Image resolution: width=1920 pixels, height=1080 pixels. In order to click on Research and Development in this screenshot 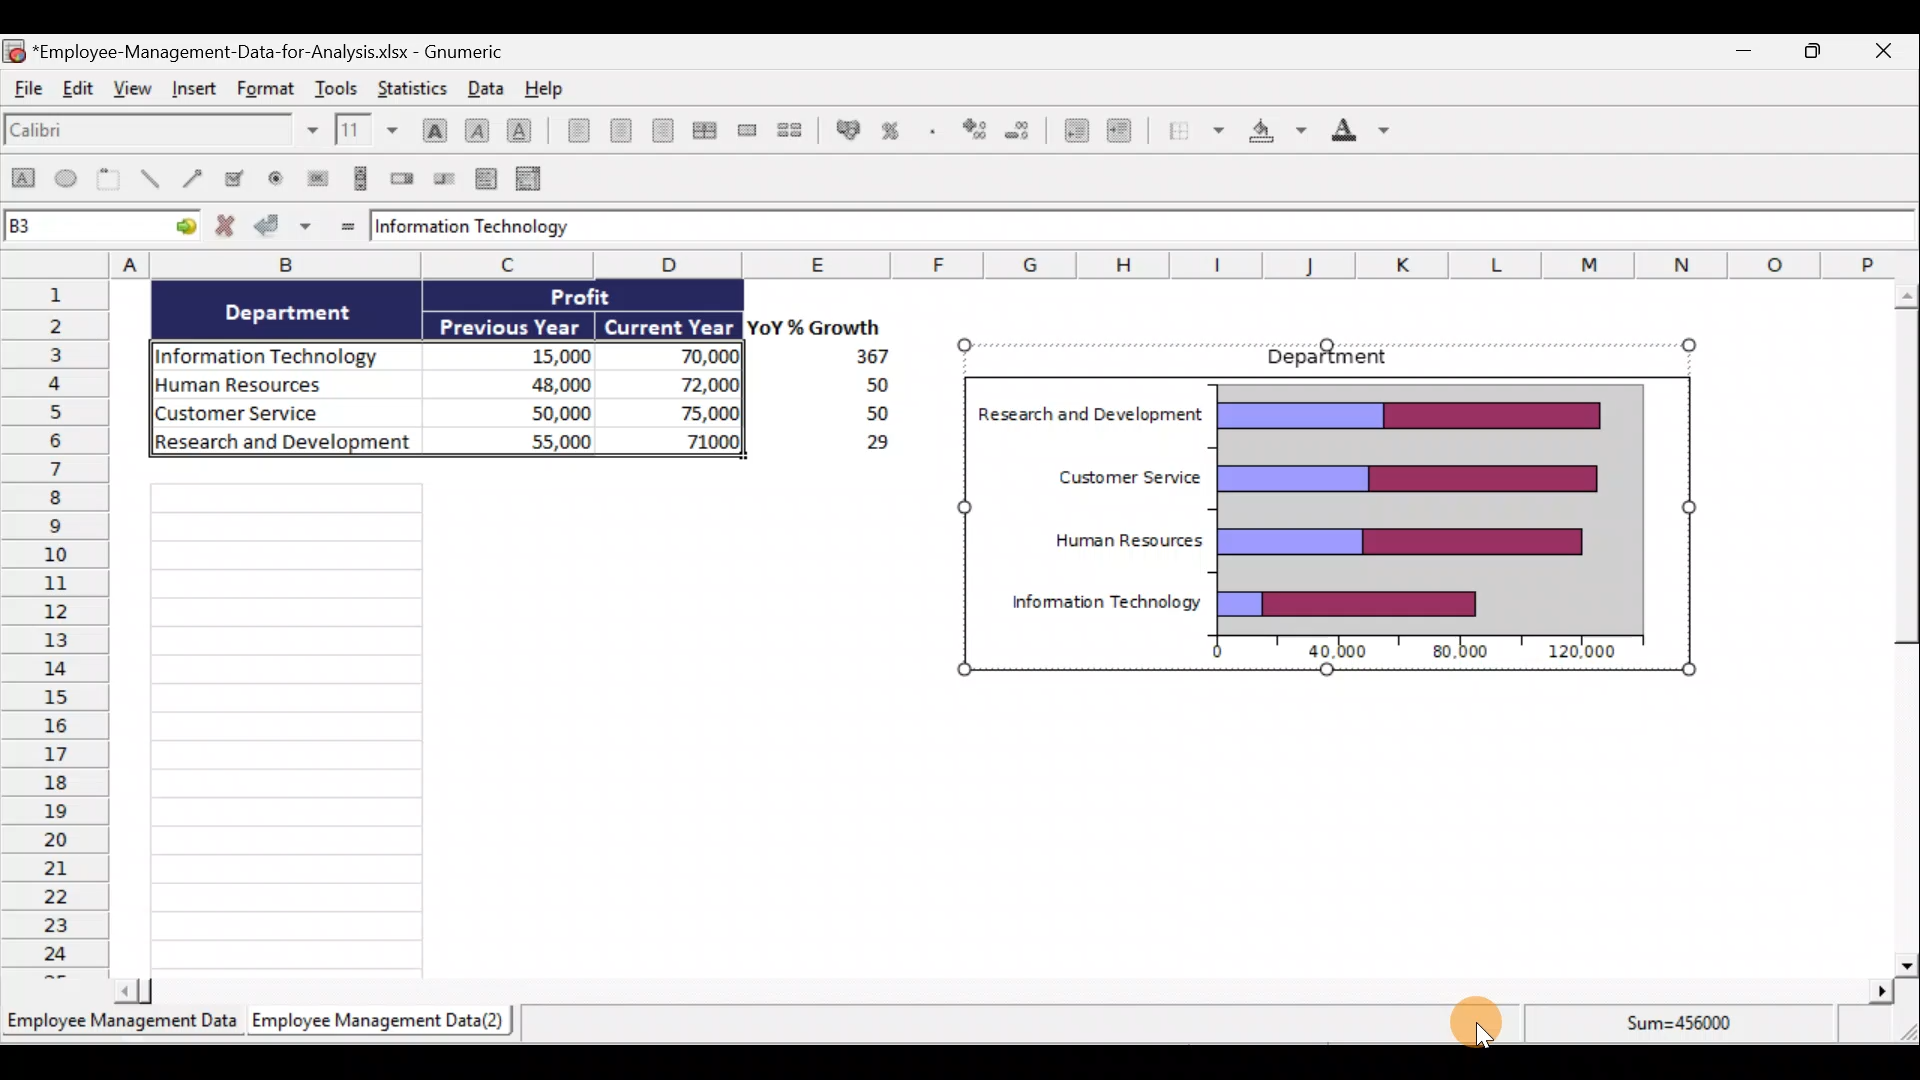, I will do `click(1093, 412)`.